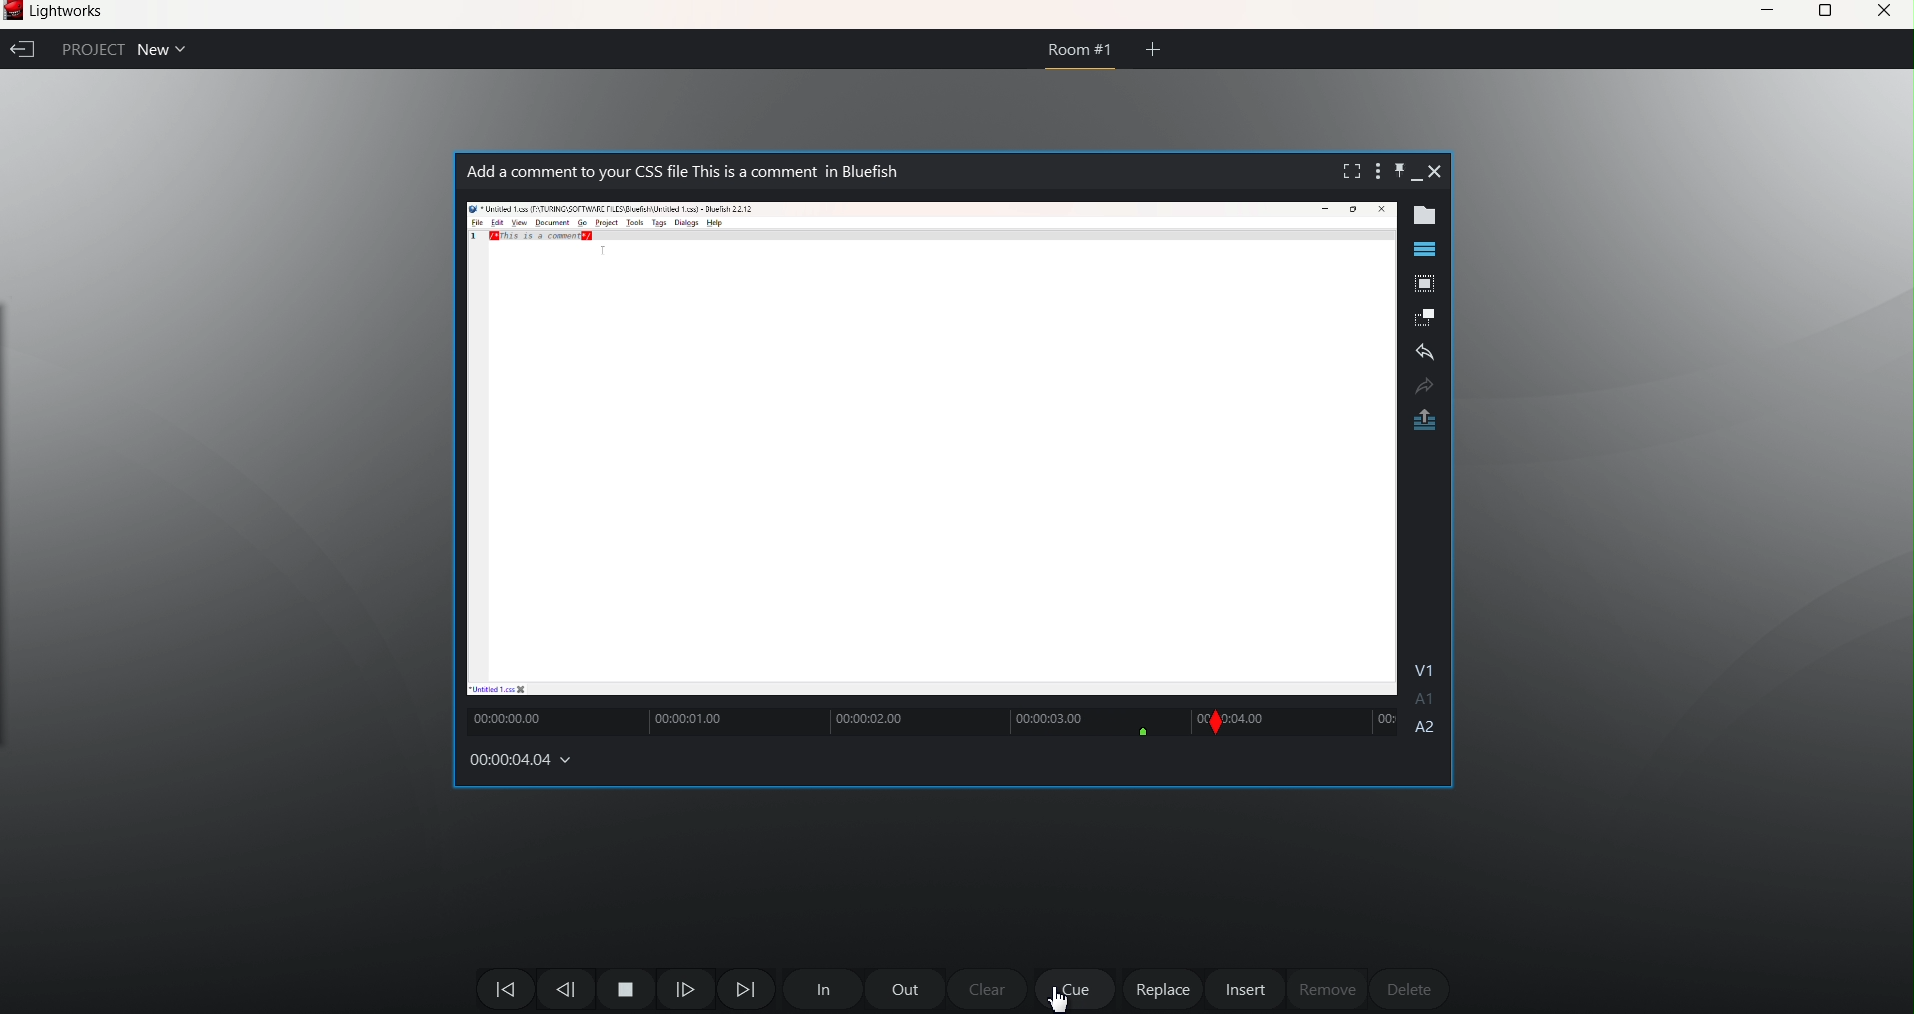 Image resolution: width=1914 pixels, height=1014 pixels. What do you see at coordinates (1154, 48) in the screenshot?
I see `add room` at bounding box center [1154, 48].